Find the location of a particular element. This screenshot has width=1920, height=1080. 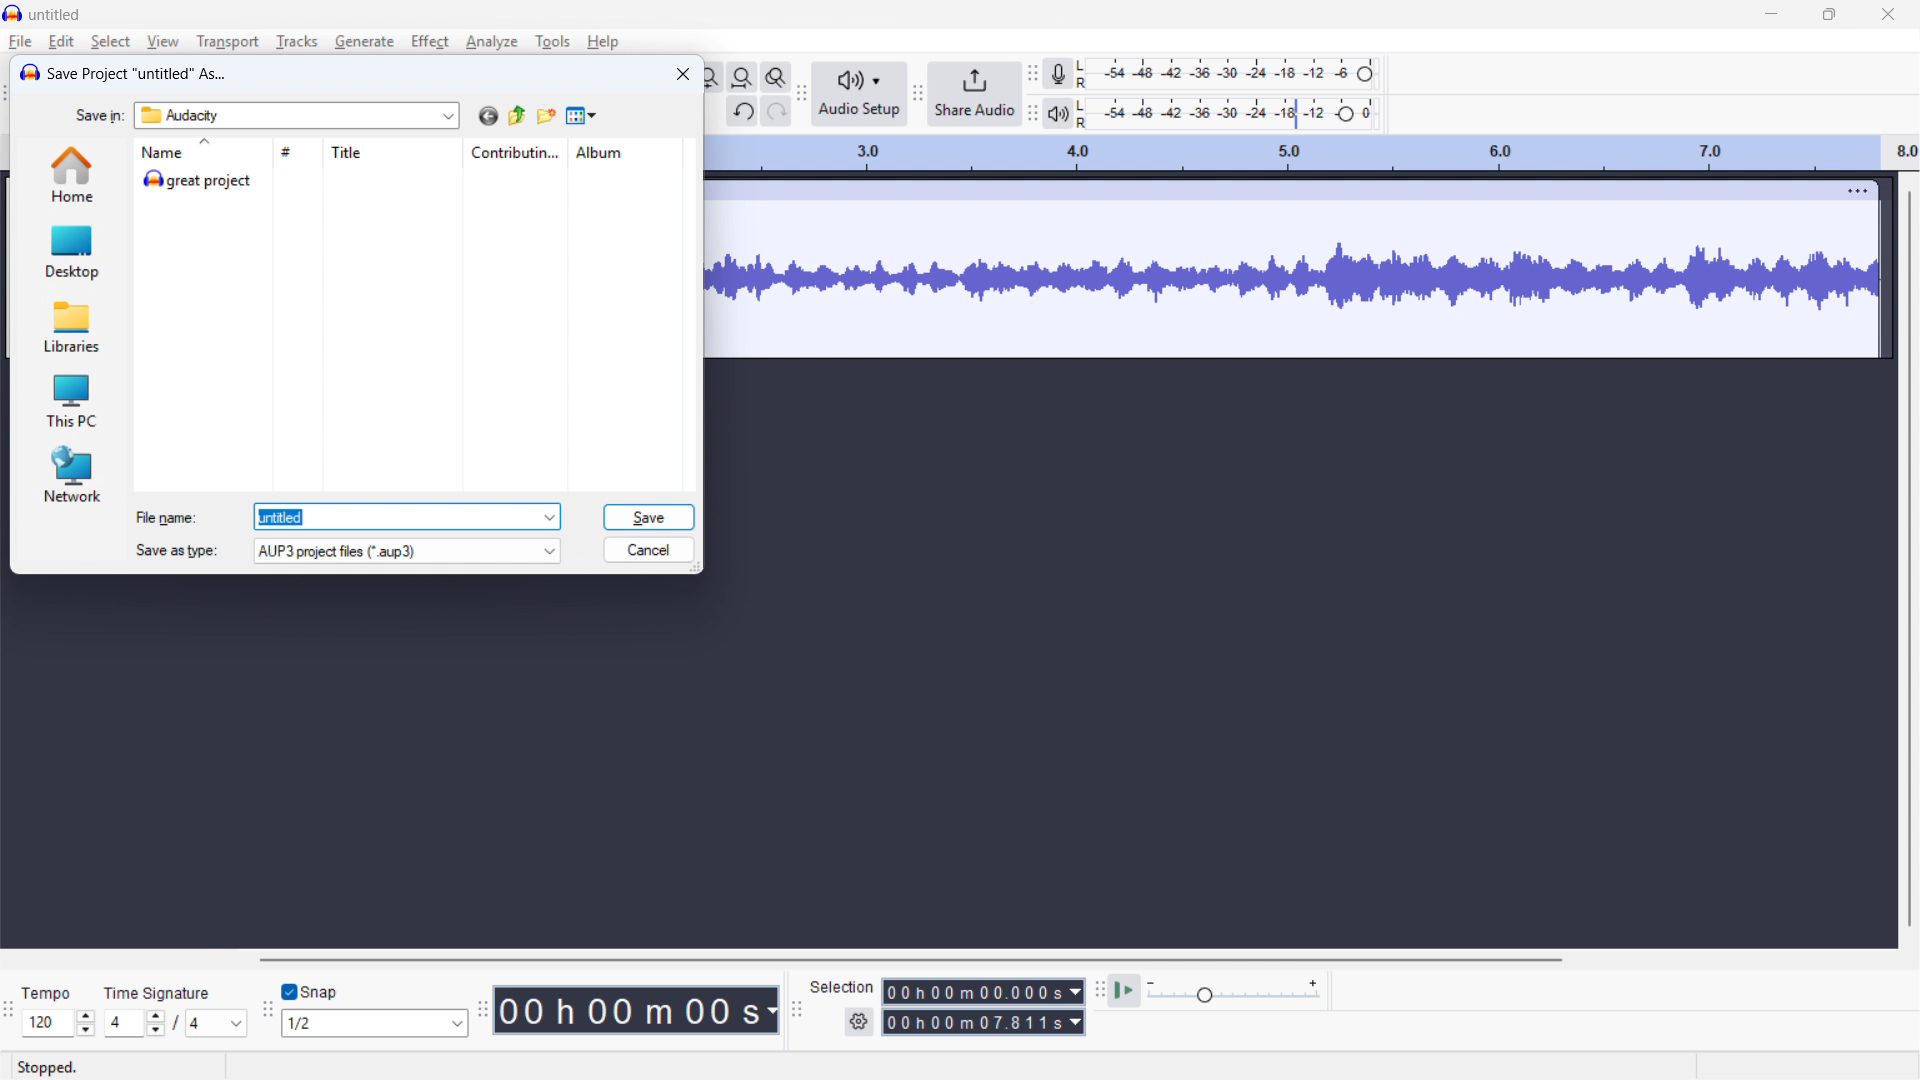

track options is located at coordinates (1845, 190).